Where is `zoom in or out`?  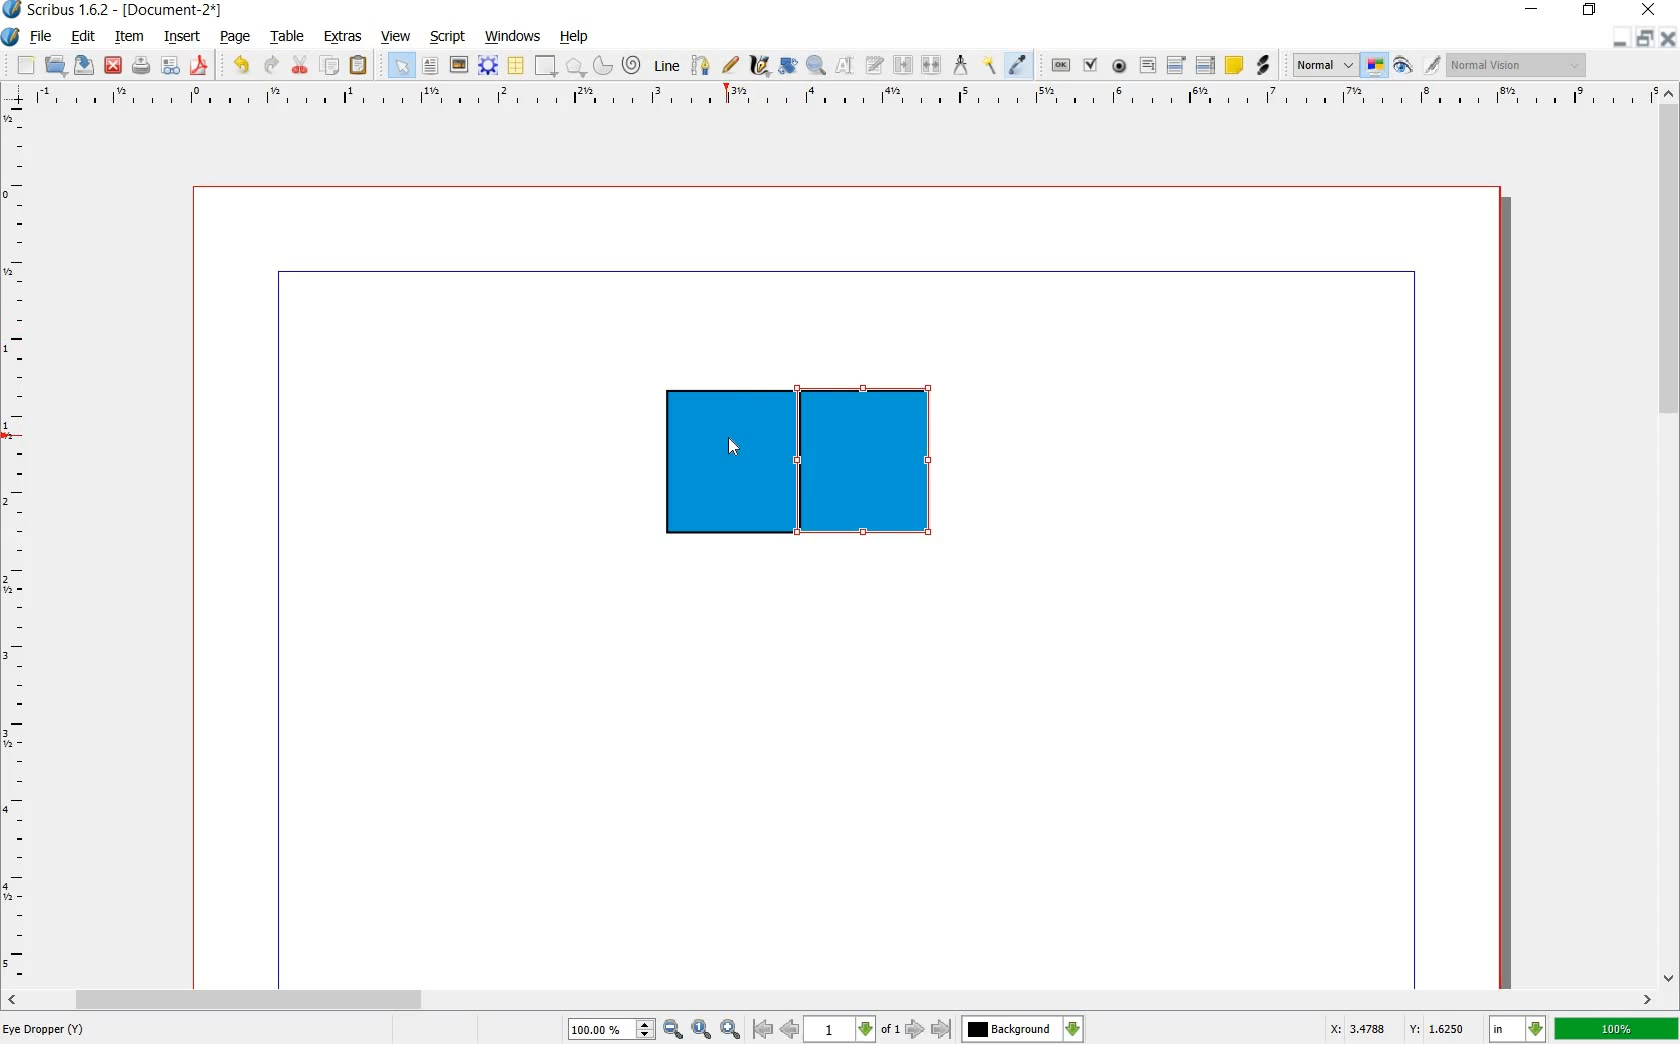
zoom in or out is located at coordinates (817, 67).